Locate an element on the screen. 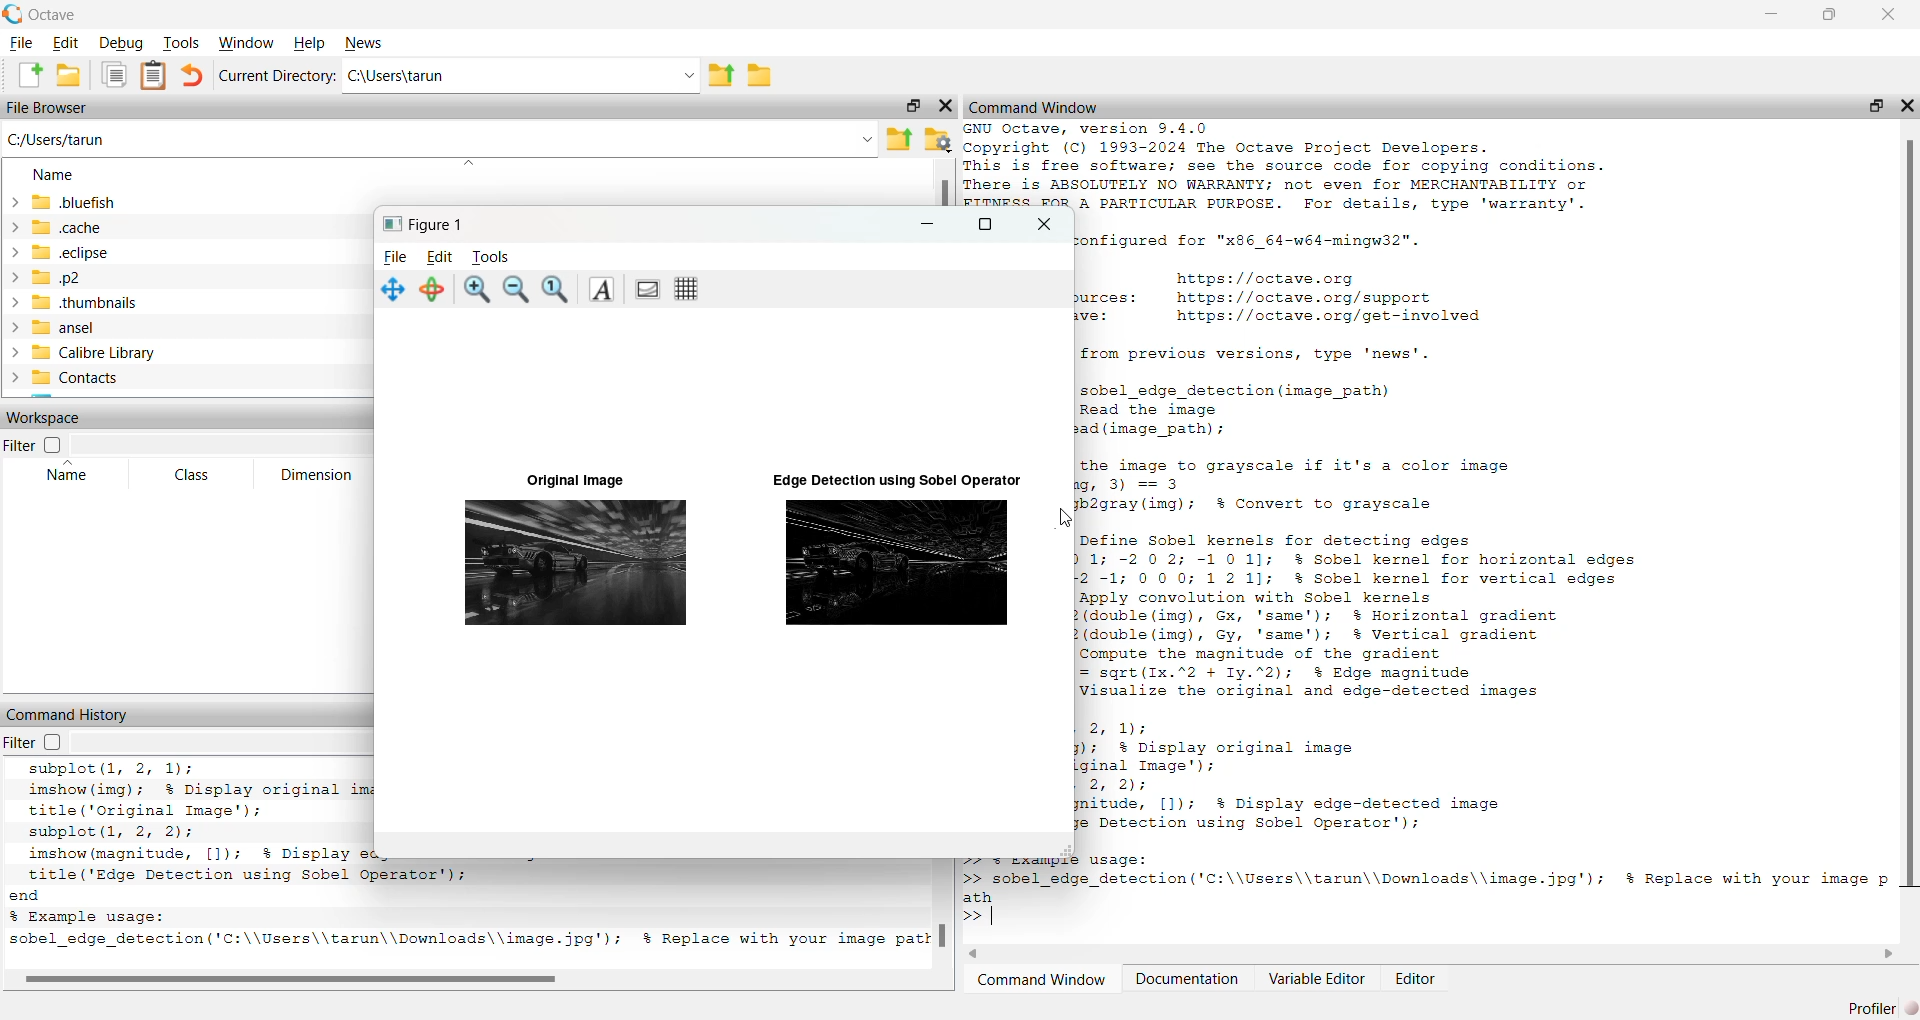 The image size is (1920, 1020). restore down is located at coordinates (911, 104).